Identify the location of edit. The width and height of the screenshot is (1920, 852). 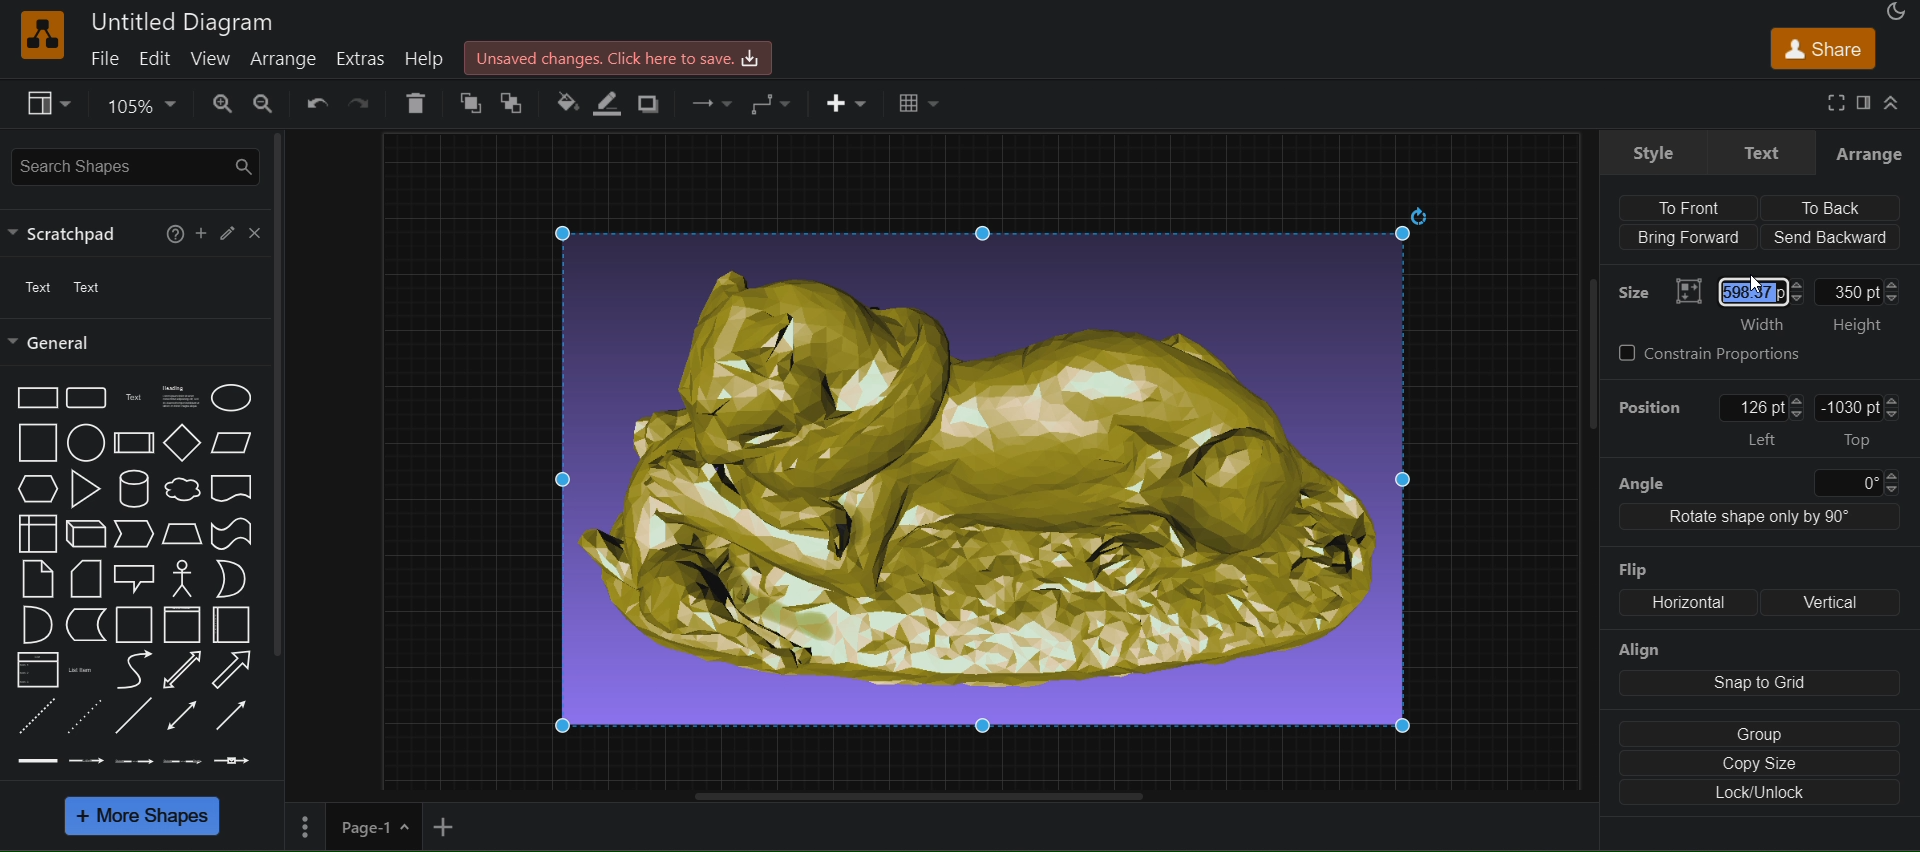
(153, 57).